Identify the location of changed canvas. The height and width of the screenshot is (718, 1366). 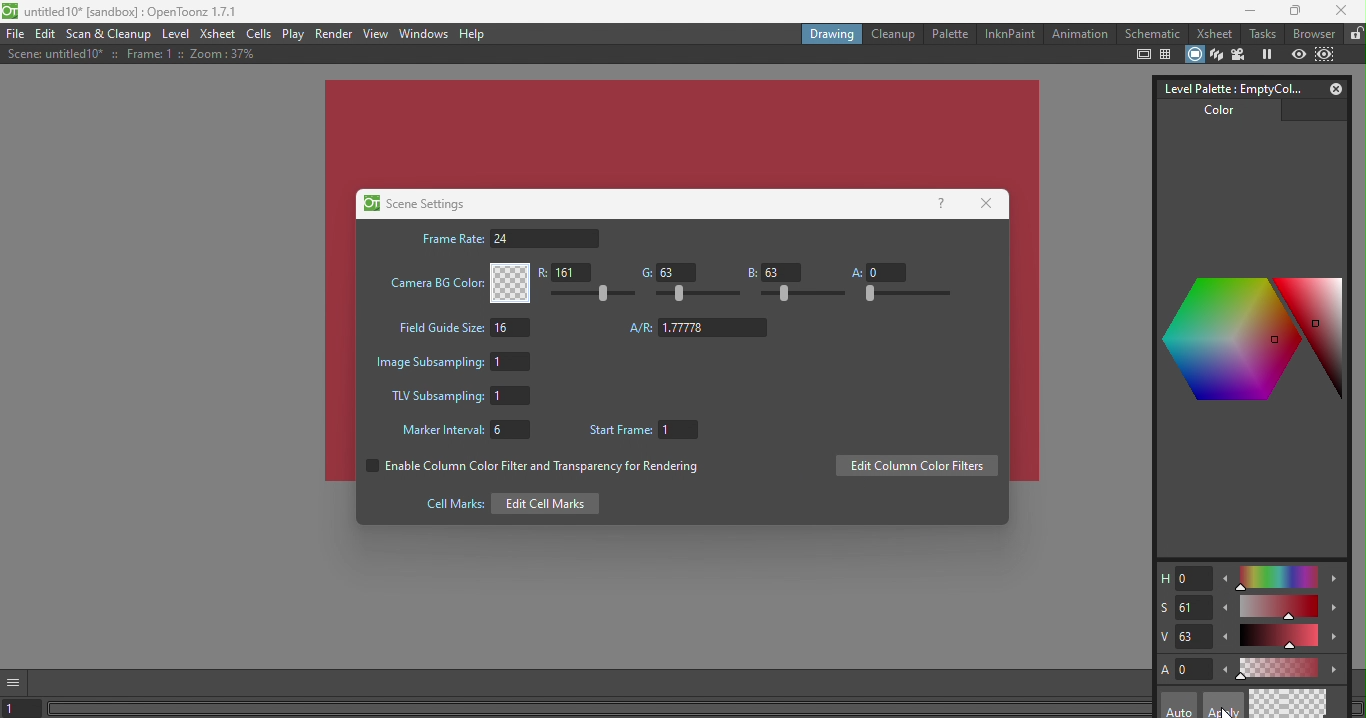
(682, 134).